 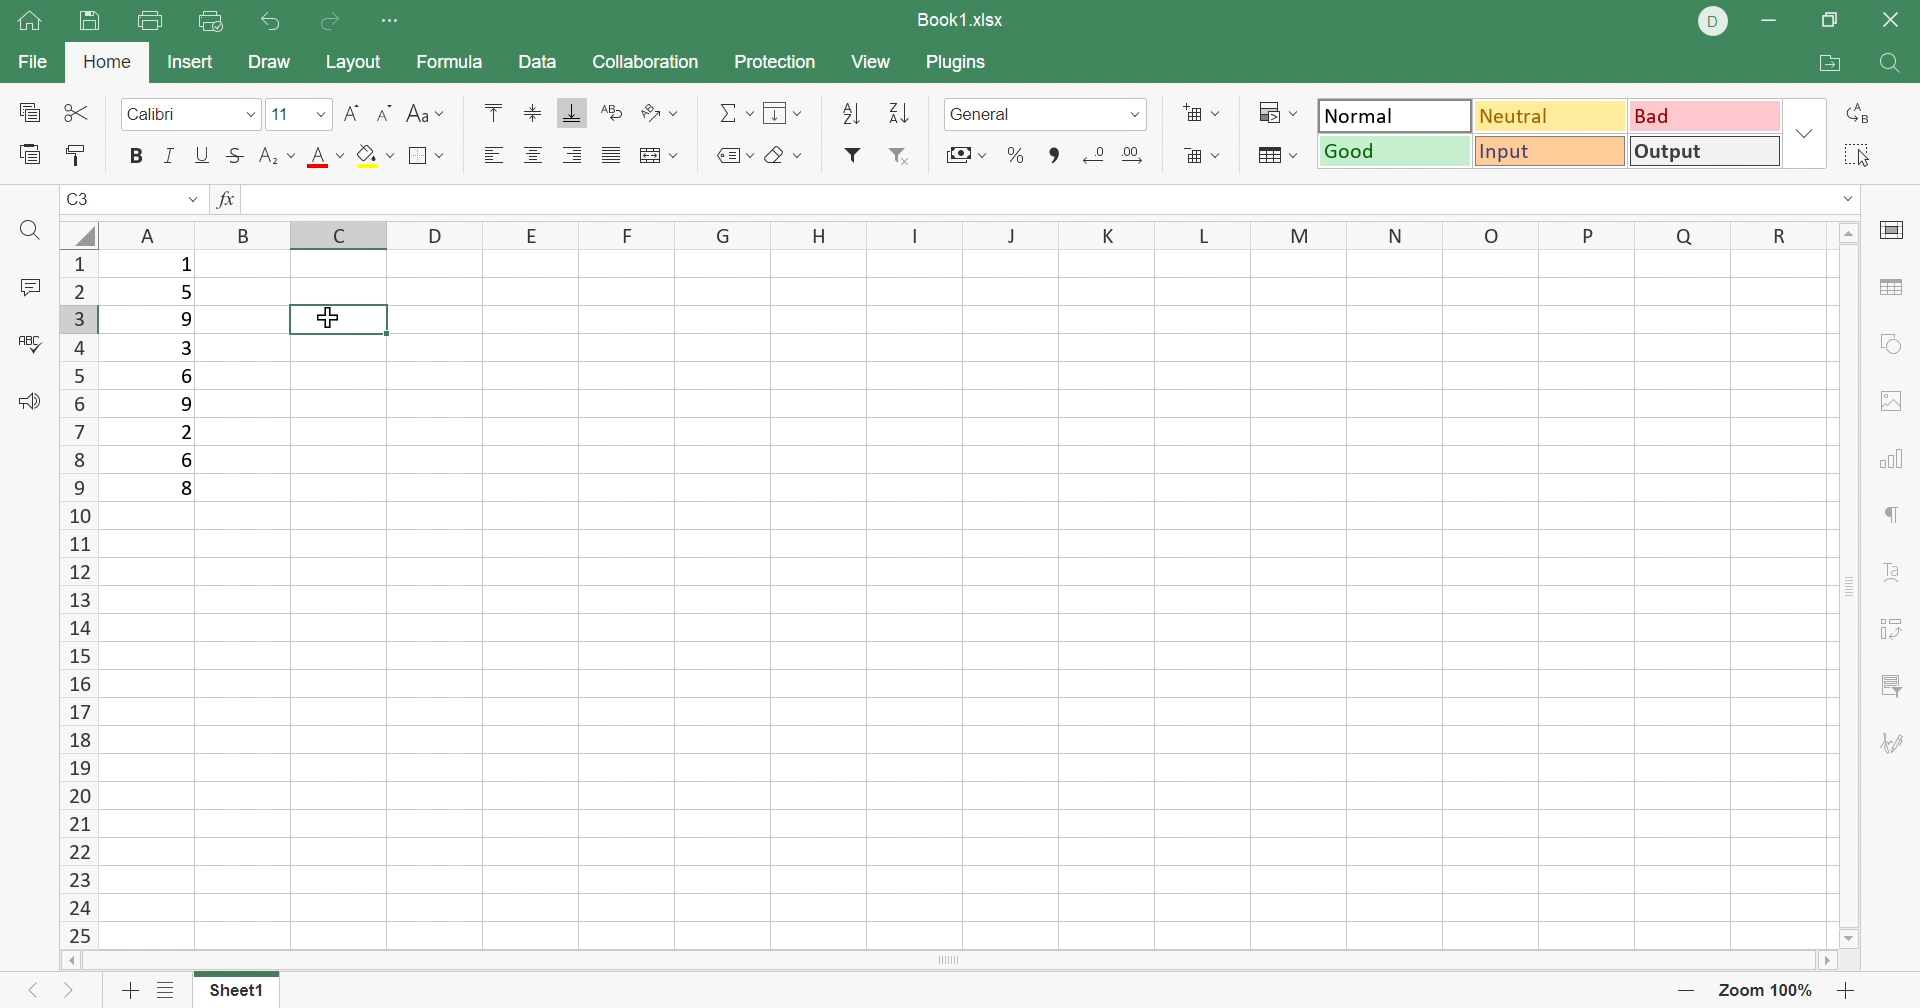 What do you see at coordinates (1202, 112) in the screenshot?
I see `Insert ` at bounding box center [1202, 112].